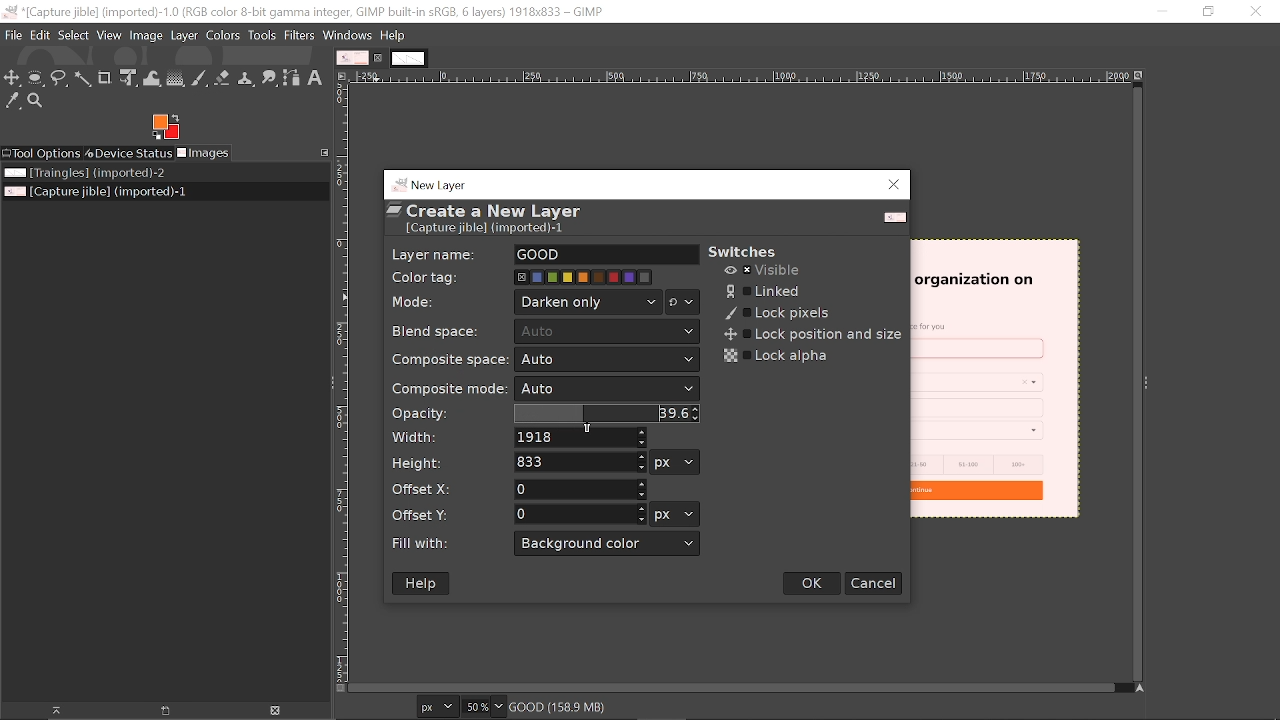 Image resolution: width=1280 pixels, height=720 pixels. I want to click on Navigate this display, so click(1142, 689).